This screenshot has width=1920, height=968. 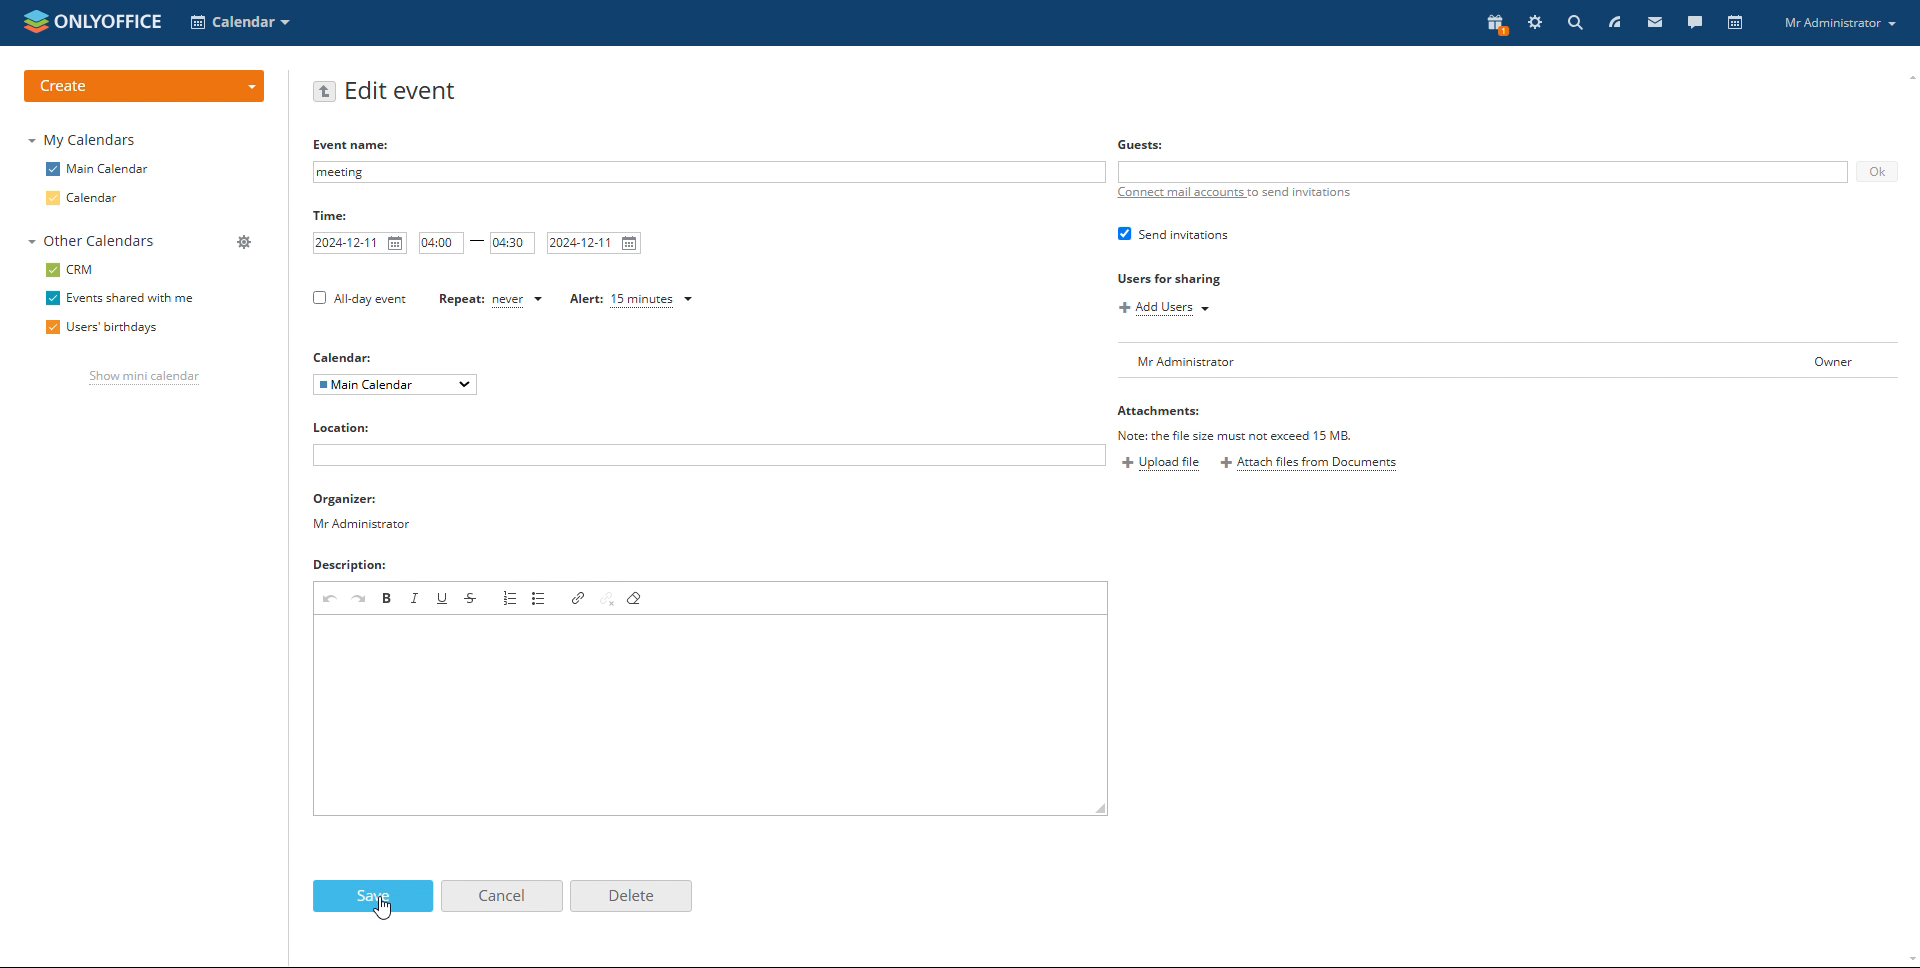 What do you see at coordinates (363, 512) in the screenshot?
I see `organizer` at bounding box center [363, 512].